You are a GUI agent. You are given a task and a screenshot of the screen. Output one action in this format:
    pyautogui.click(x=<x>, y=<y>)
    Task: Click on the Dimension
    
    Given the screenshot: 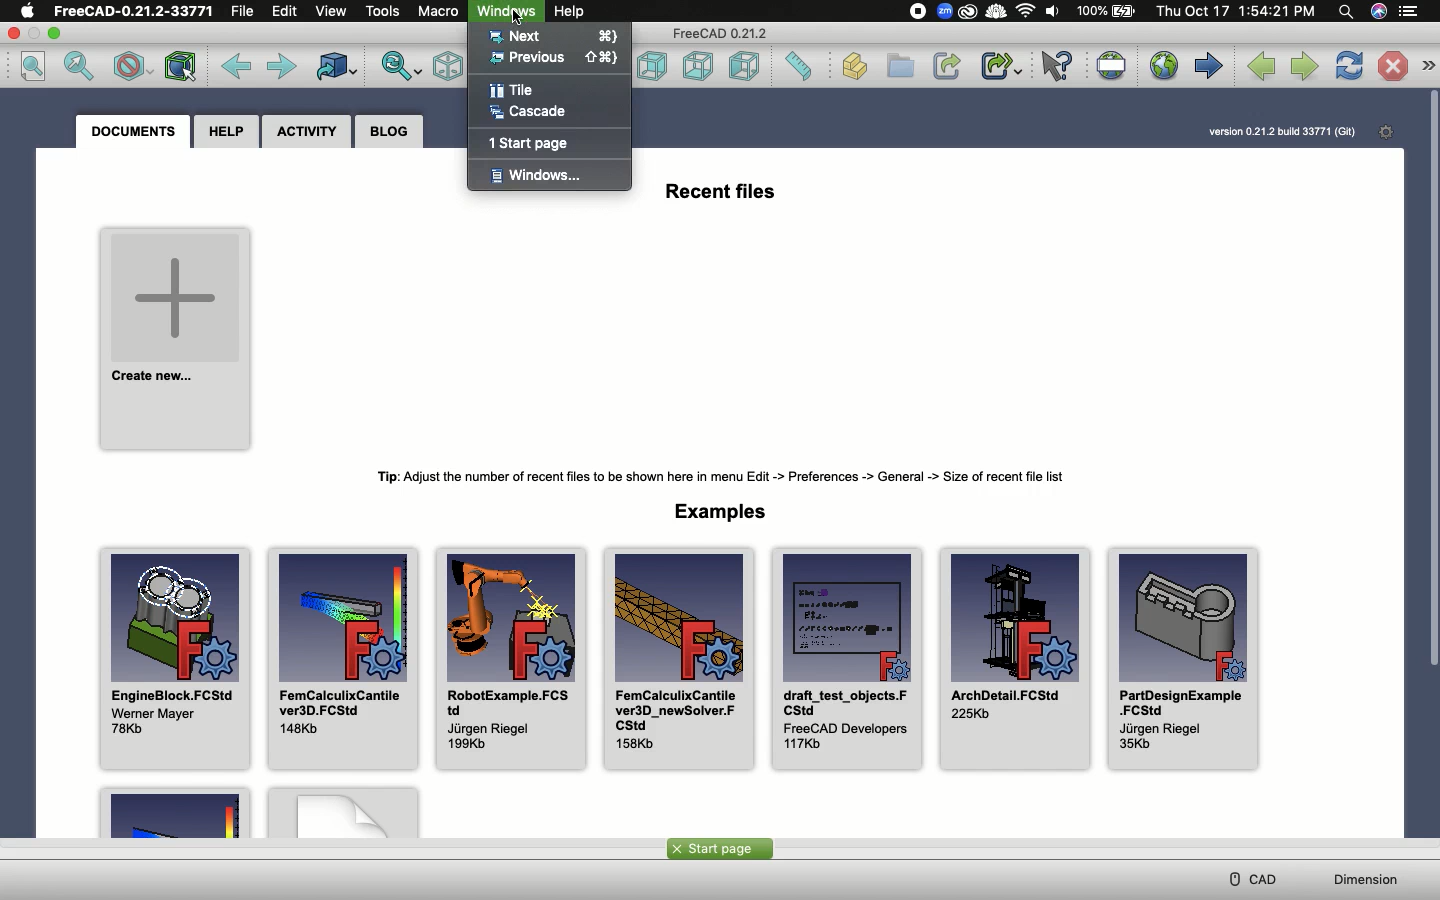 What is the action you would take?
    pyautogui.click(x=1367, y=881)
    